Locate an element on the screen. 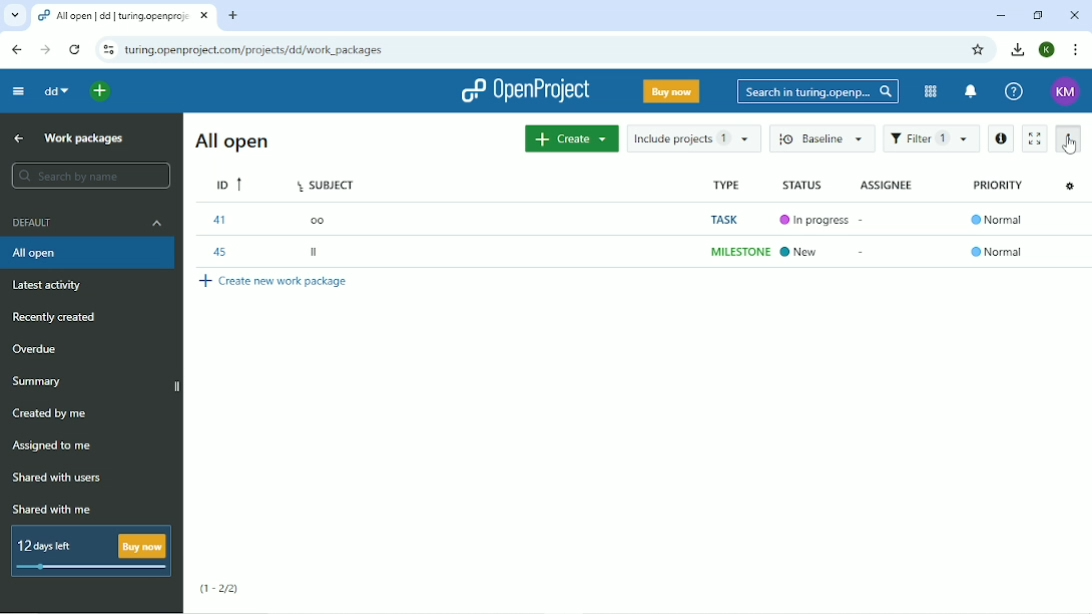 This screenshot has width=1092, height=614. Forward is located at coordinates (42, 49).